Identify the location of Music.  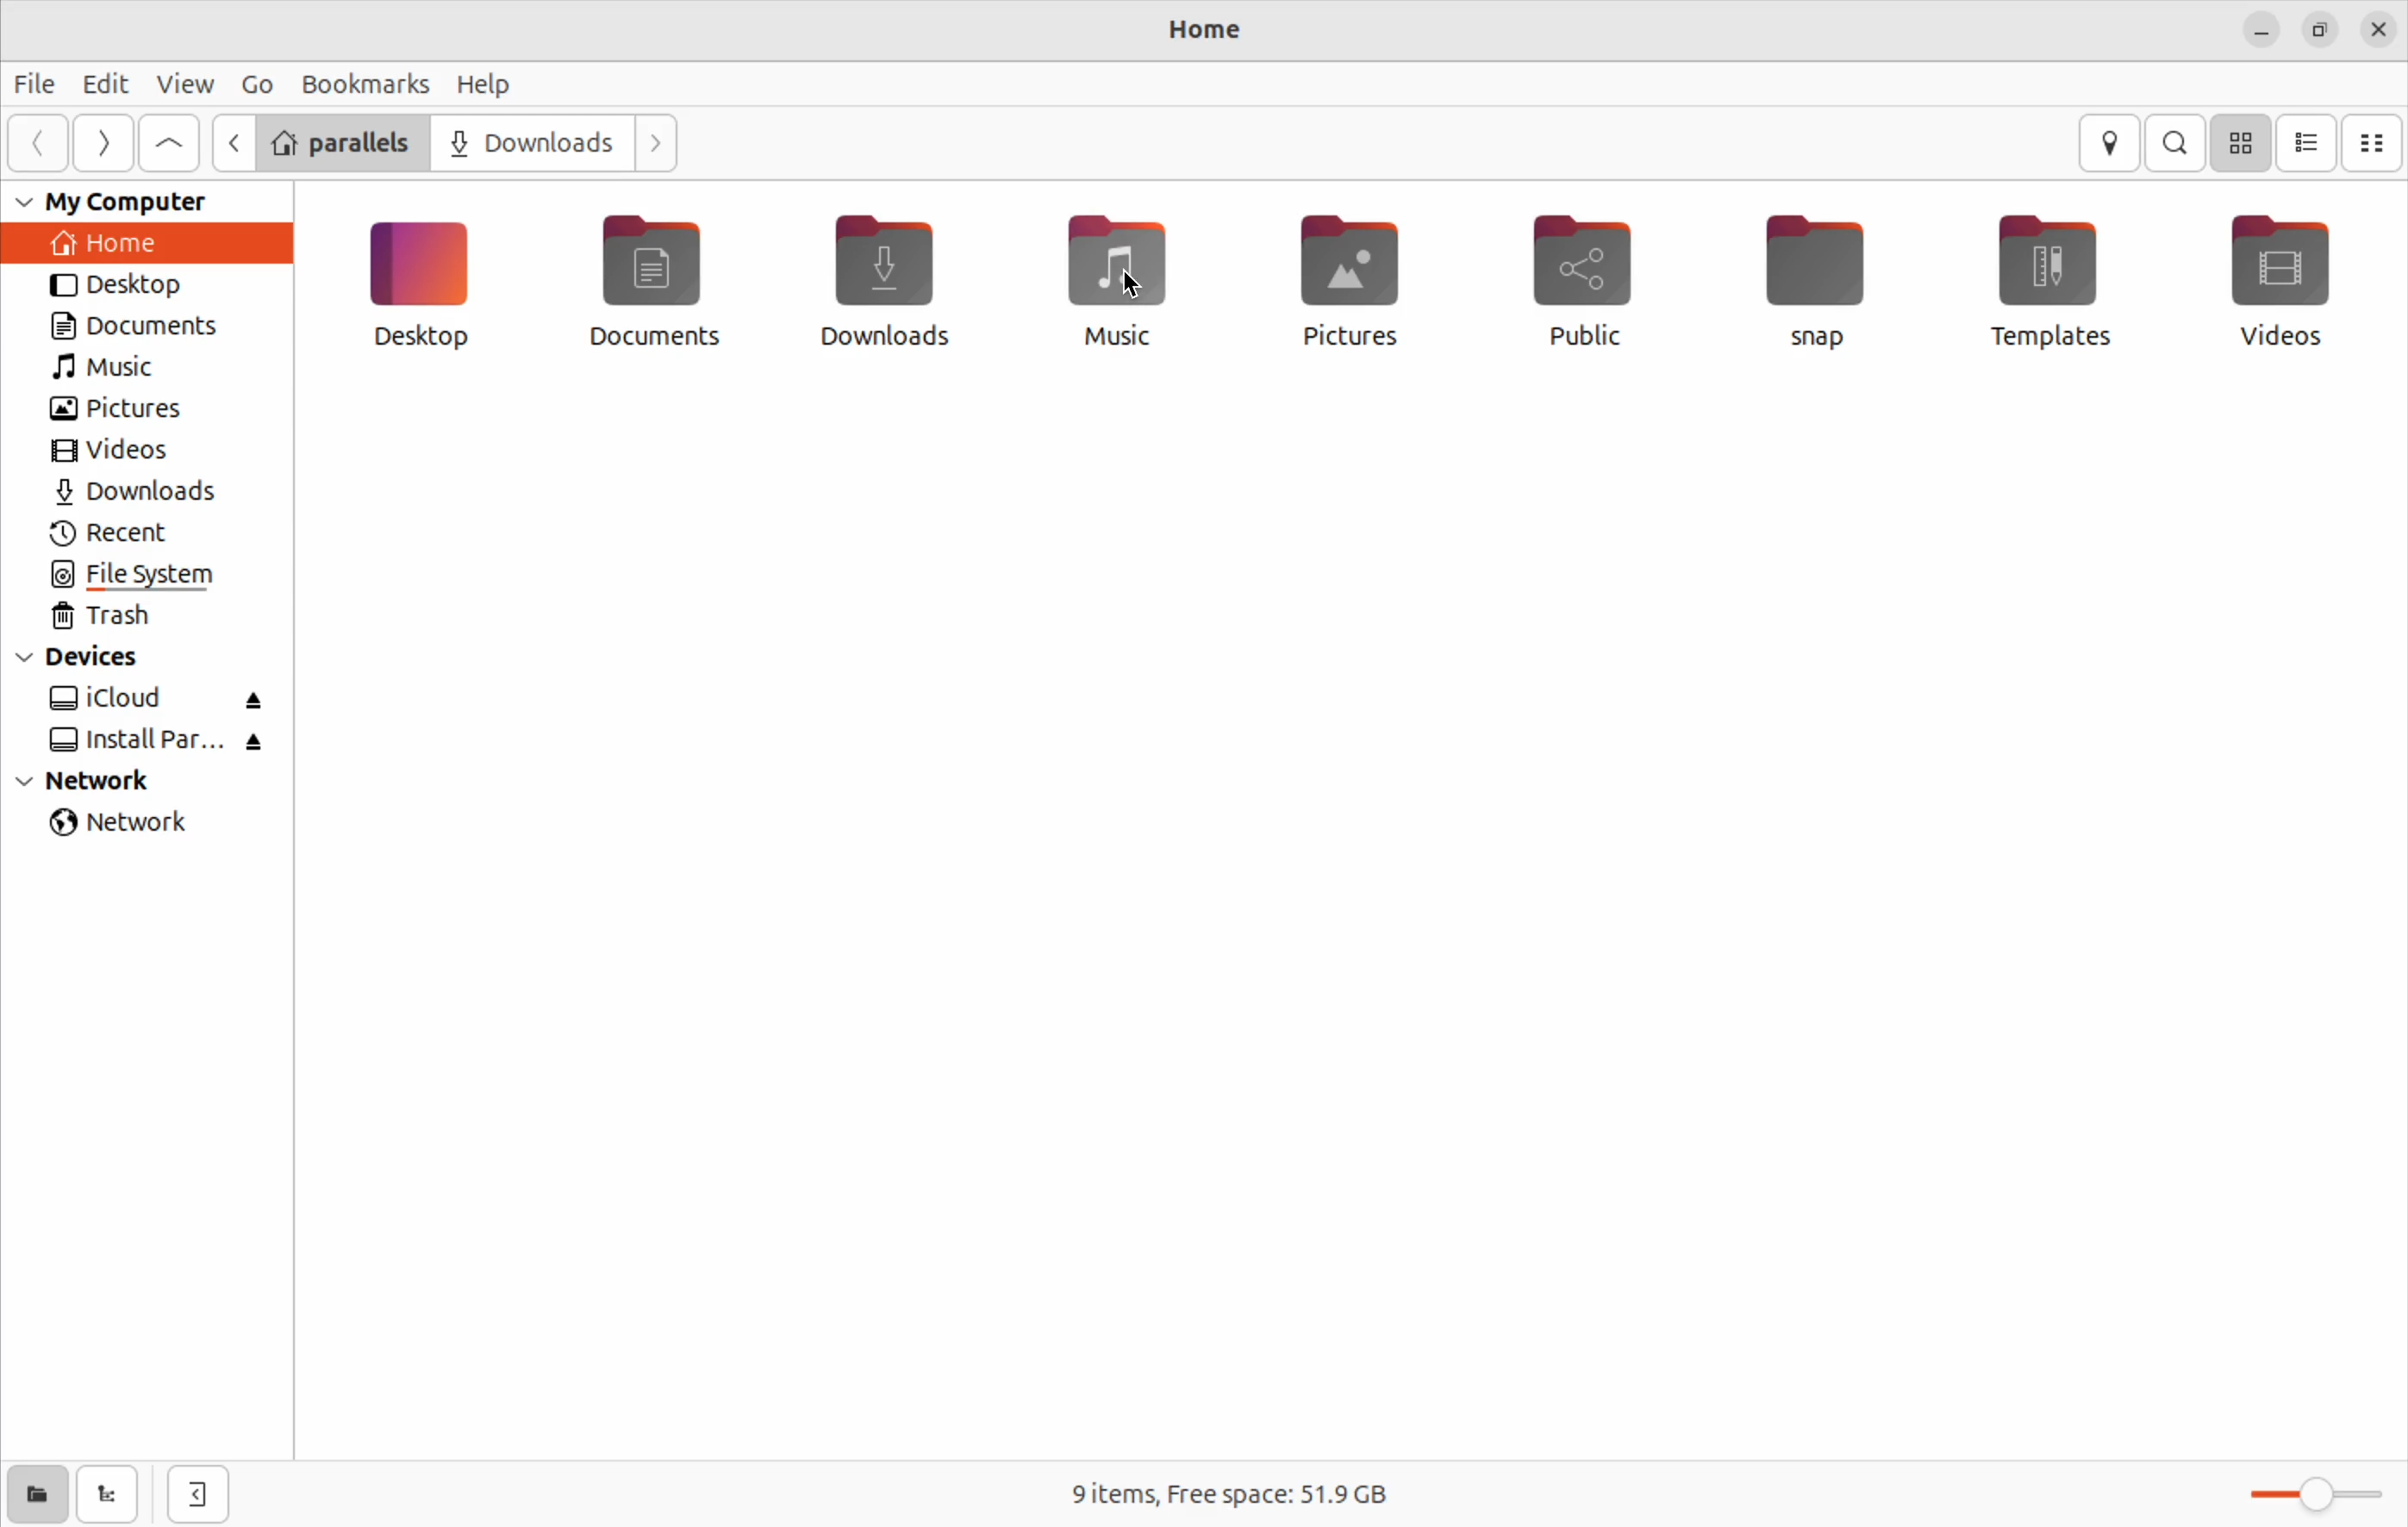
(1128, 284).